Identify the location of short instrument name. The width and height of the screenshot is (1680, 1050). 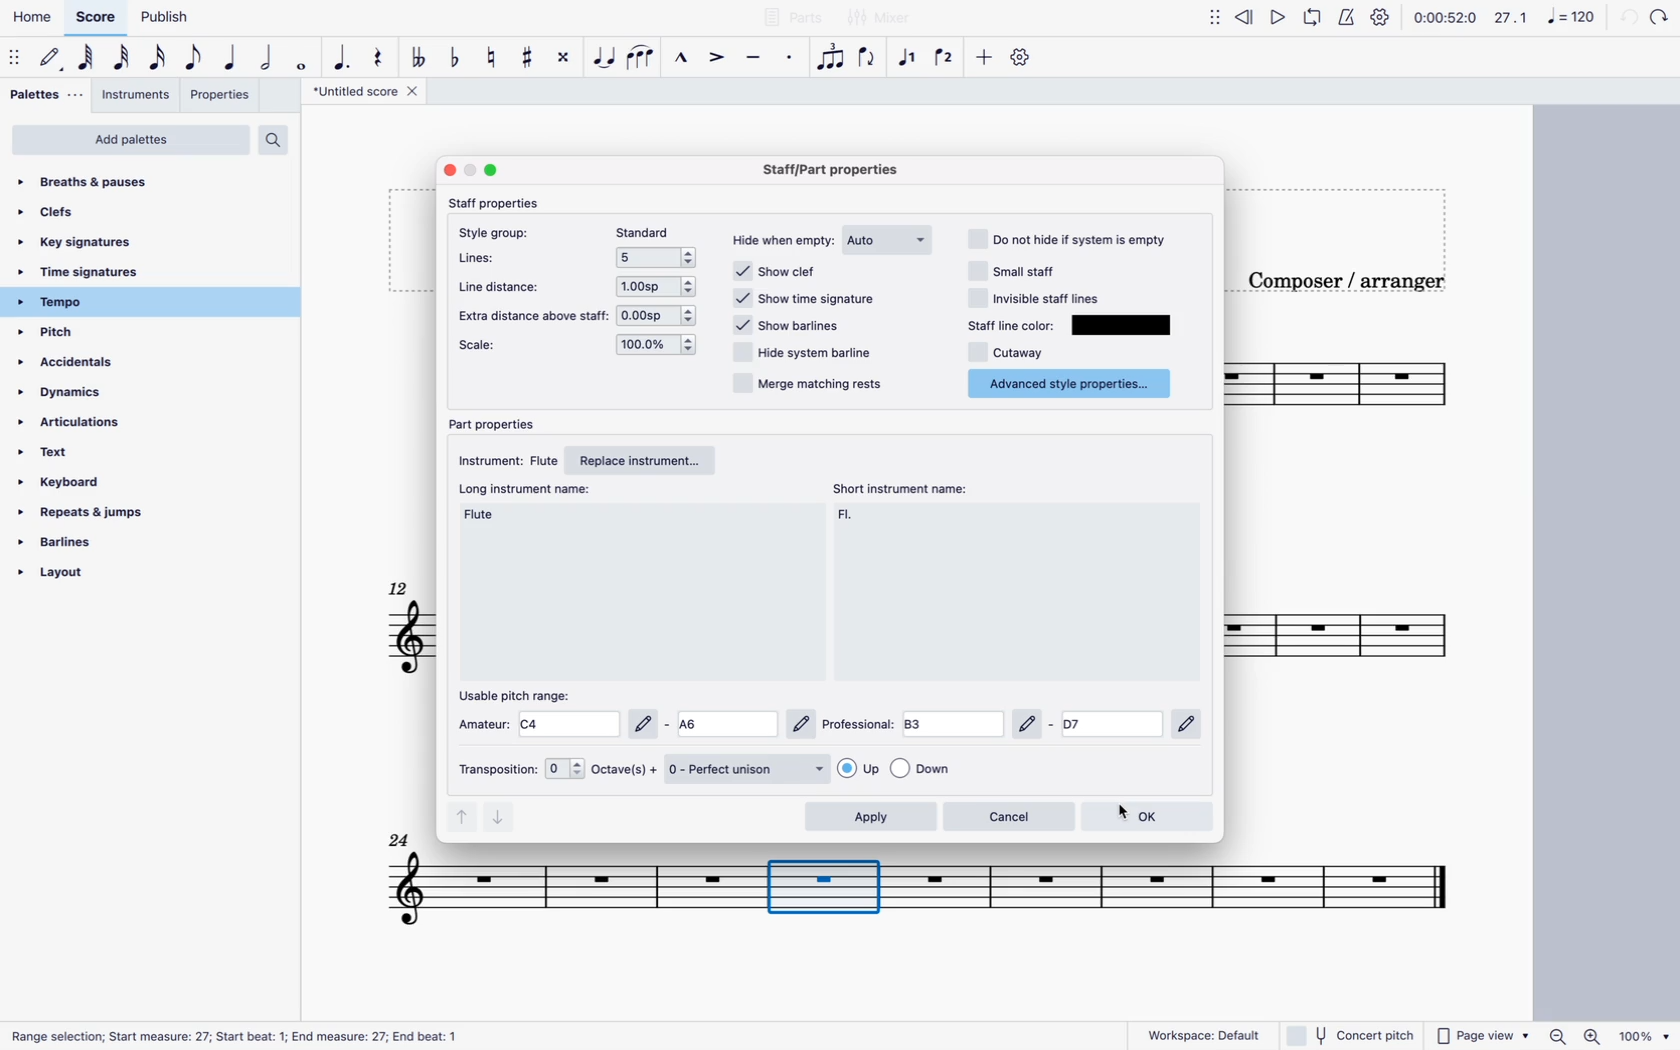
(900, 487).